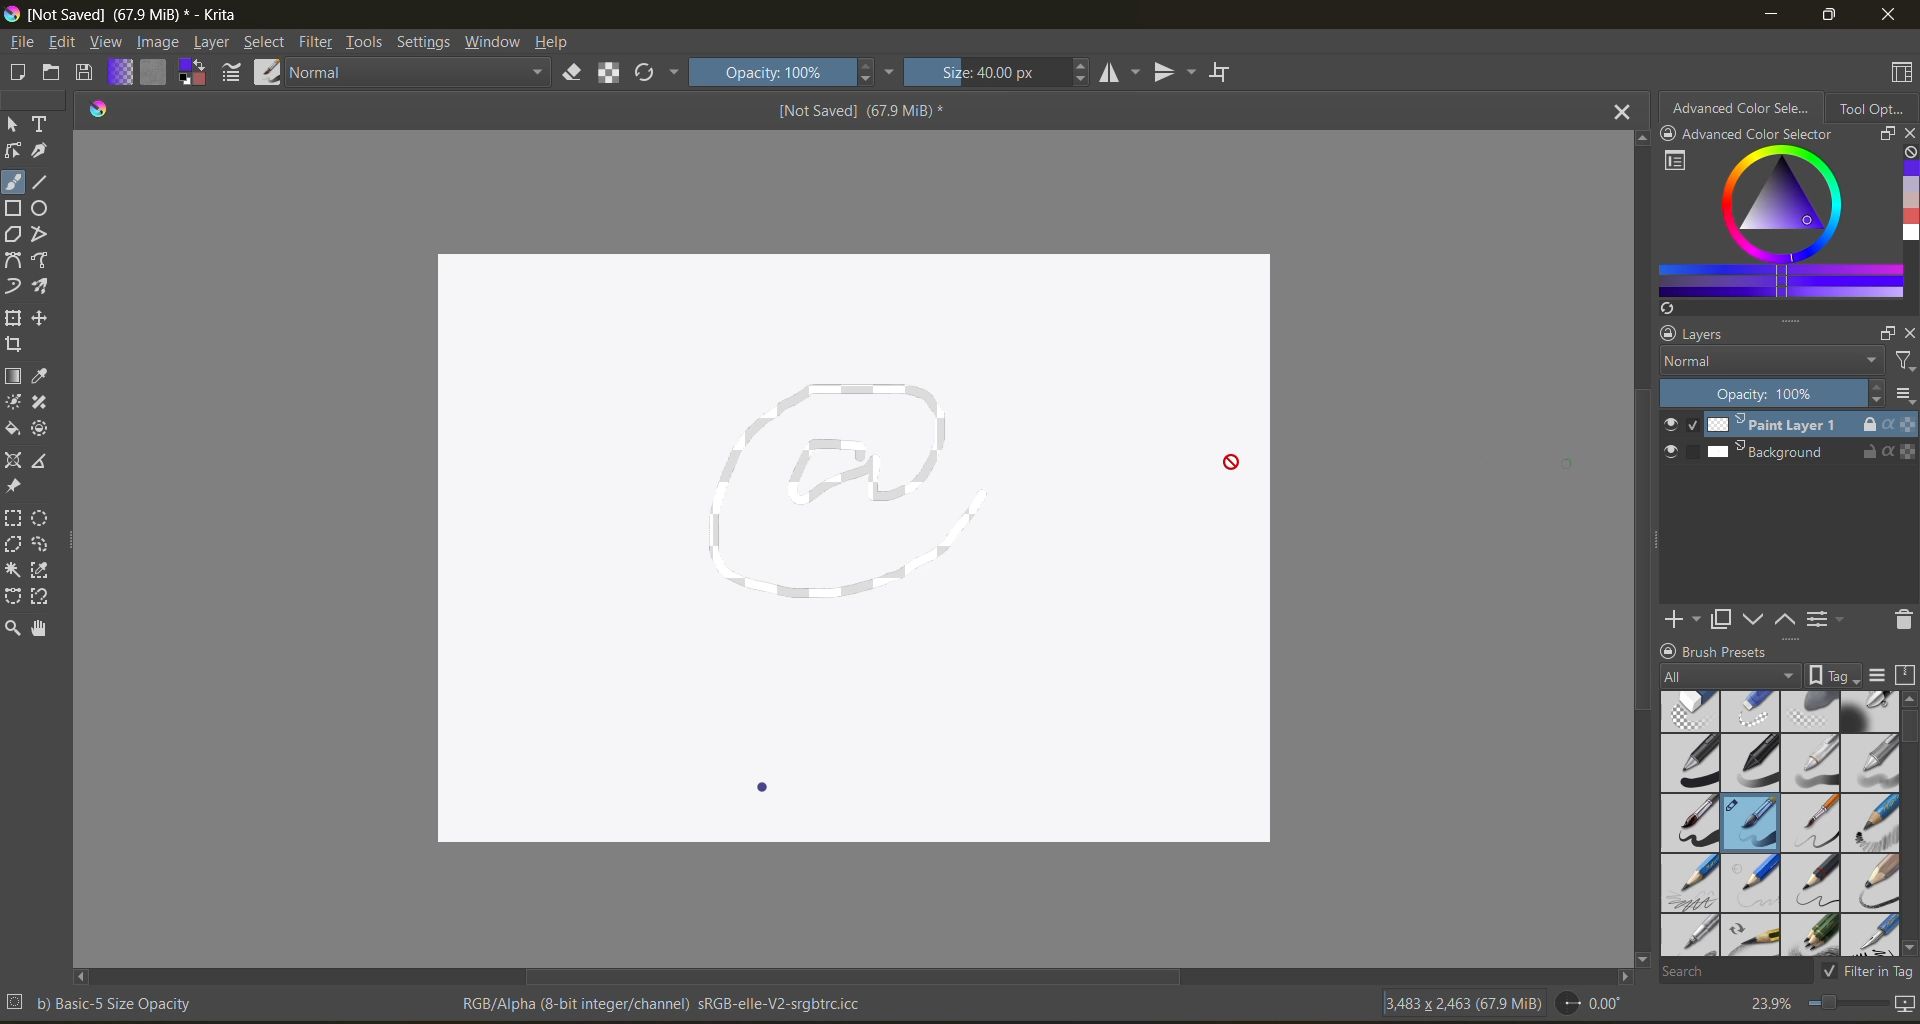 This screenshot has width=1920, height=1024. I want to click on magnetic curve selection, so click(41, 598).